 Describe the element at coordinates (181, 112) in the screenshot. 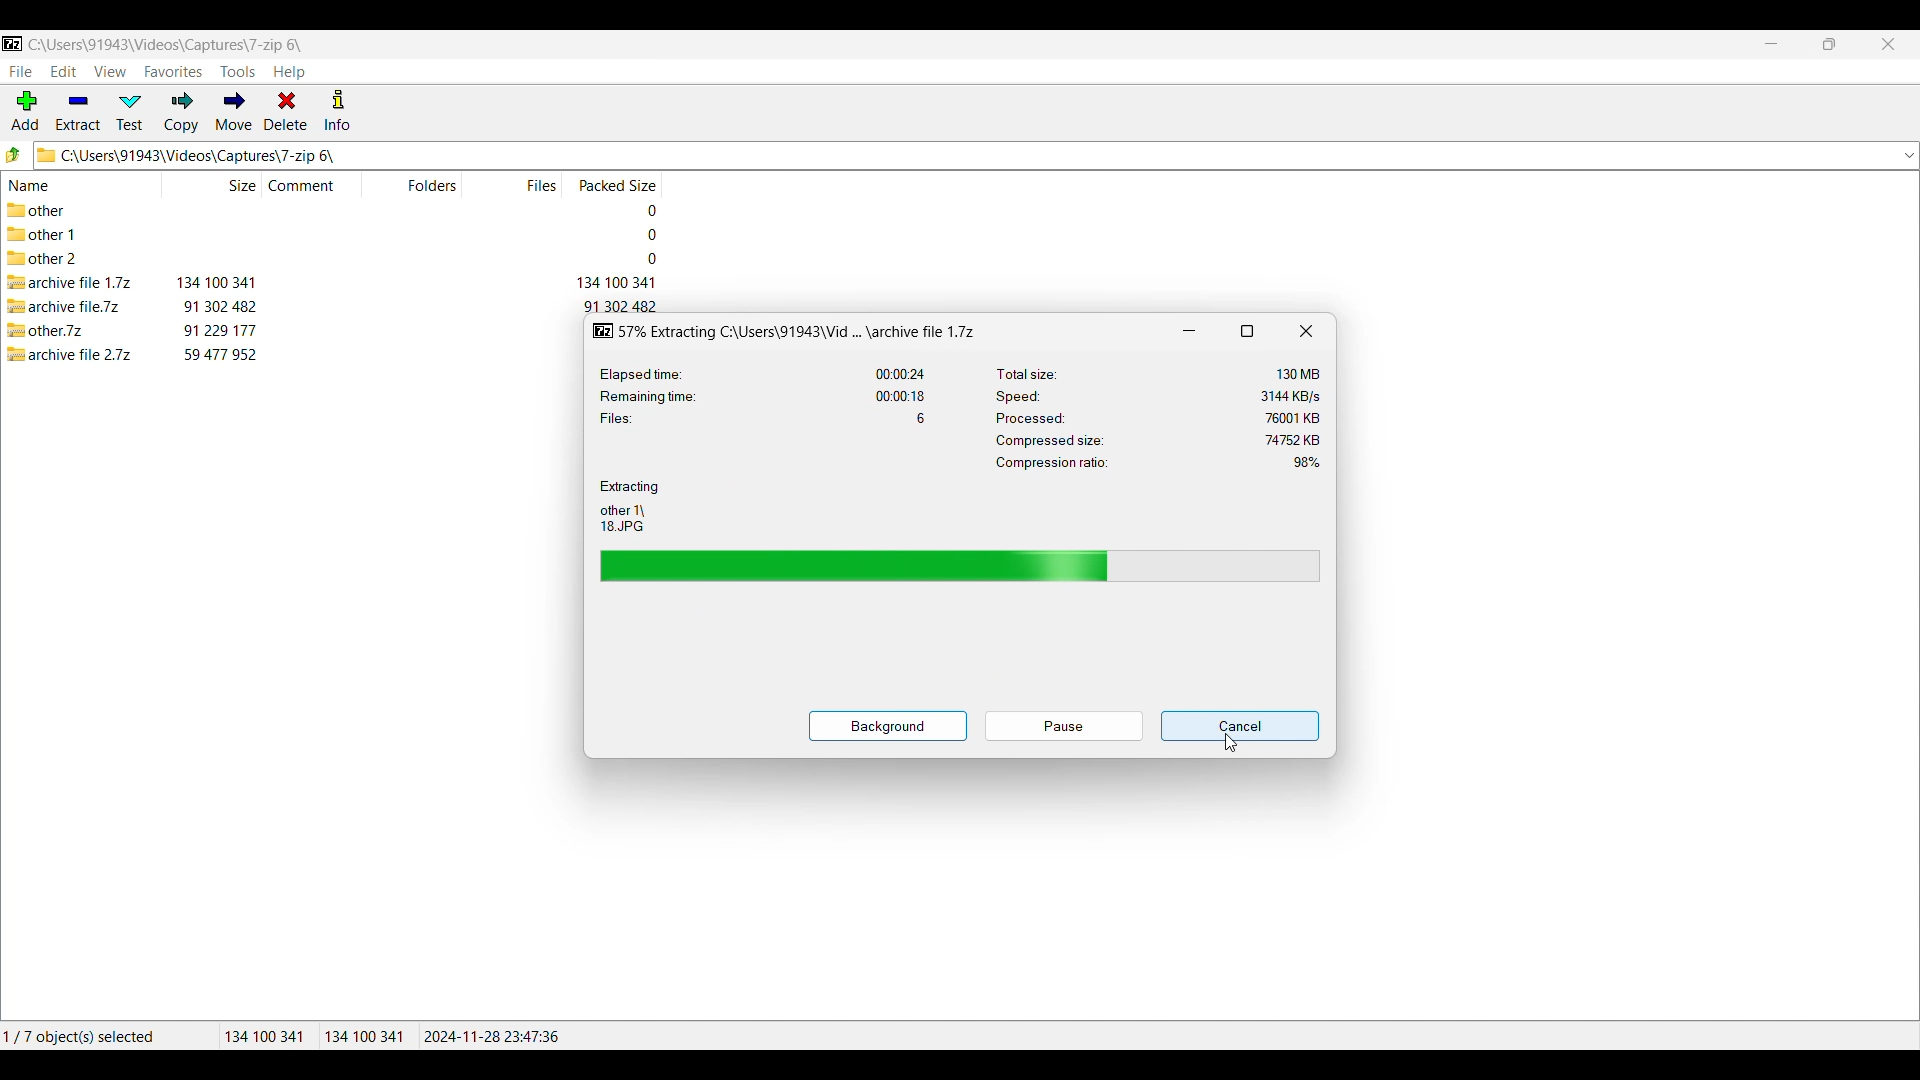

I see `Copy` at that location.